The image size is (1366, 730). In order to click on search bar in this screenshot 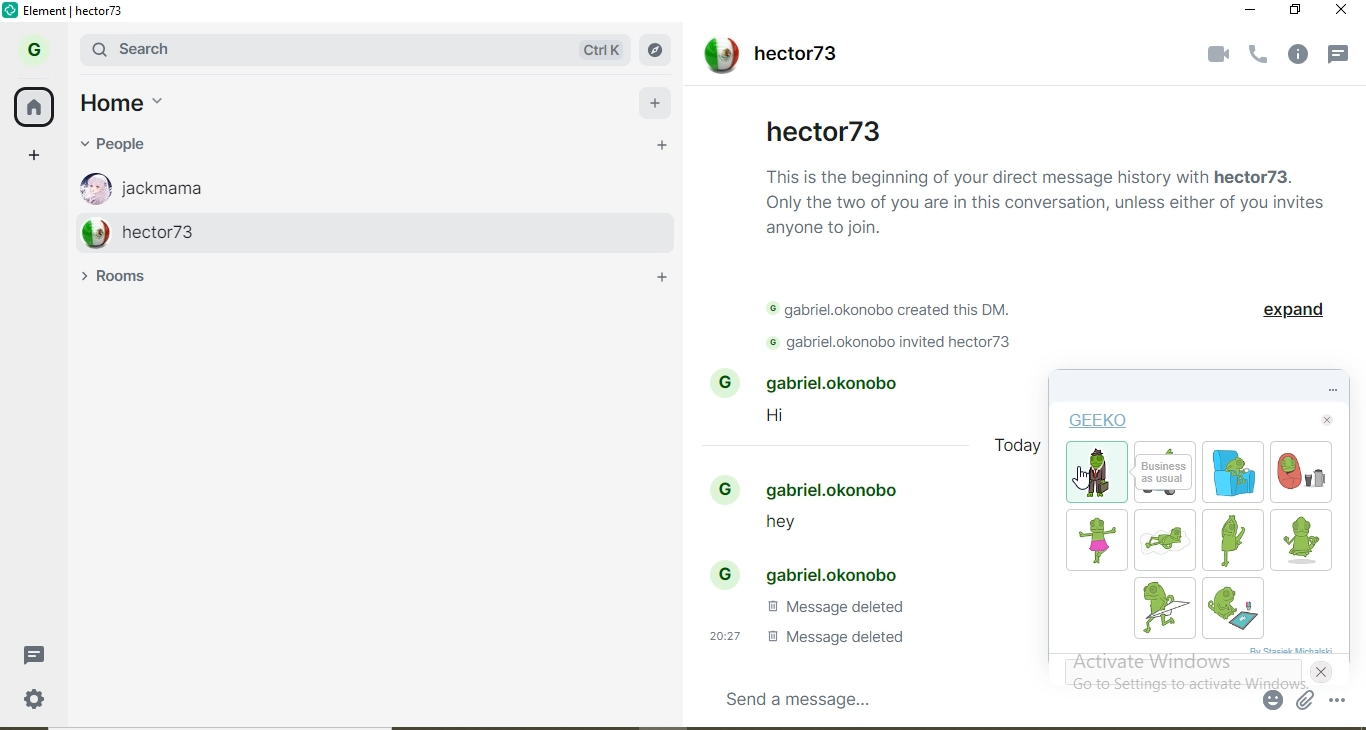, I will do `click(307, 49)`.